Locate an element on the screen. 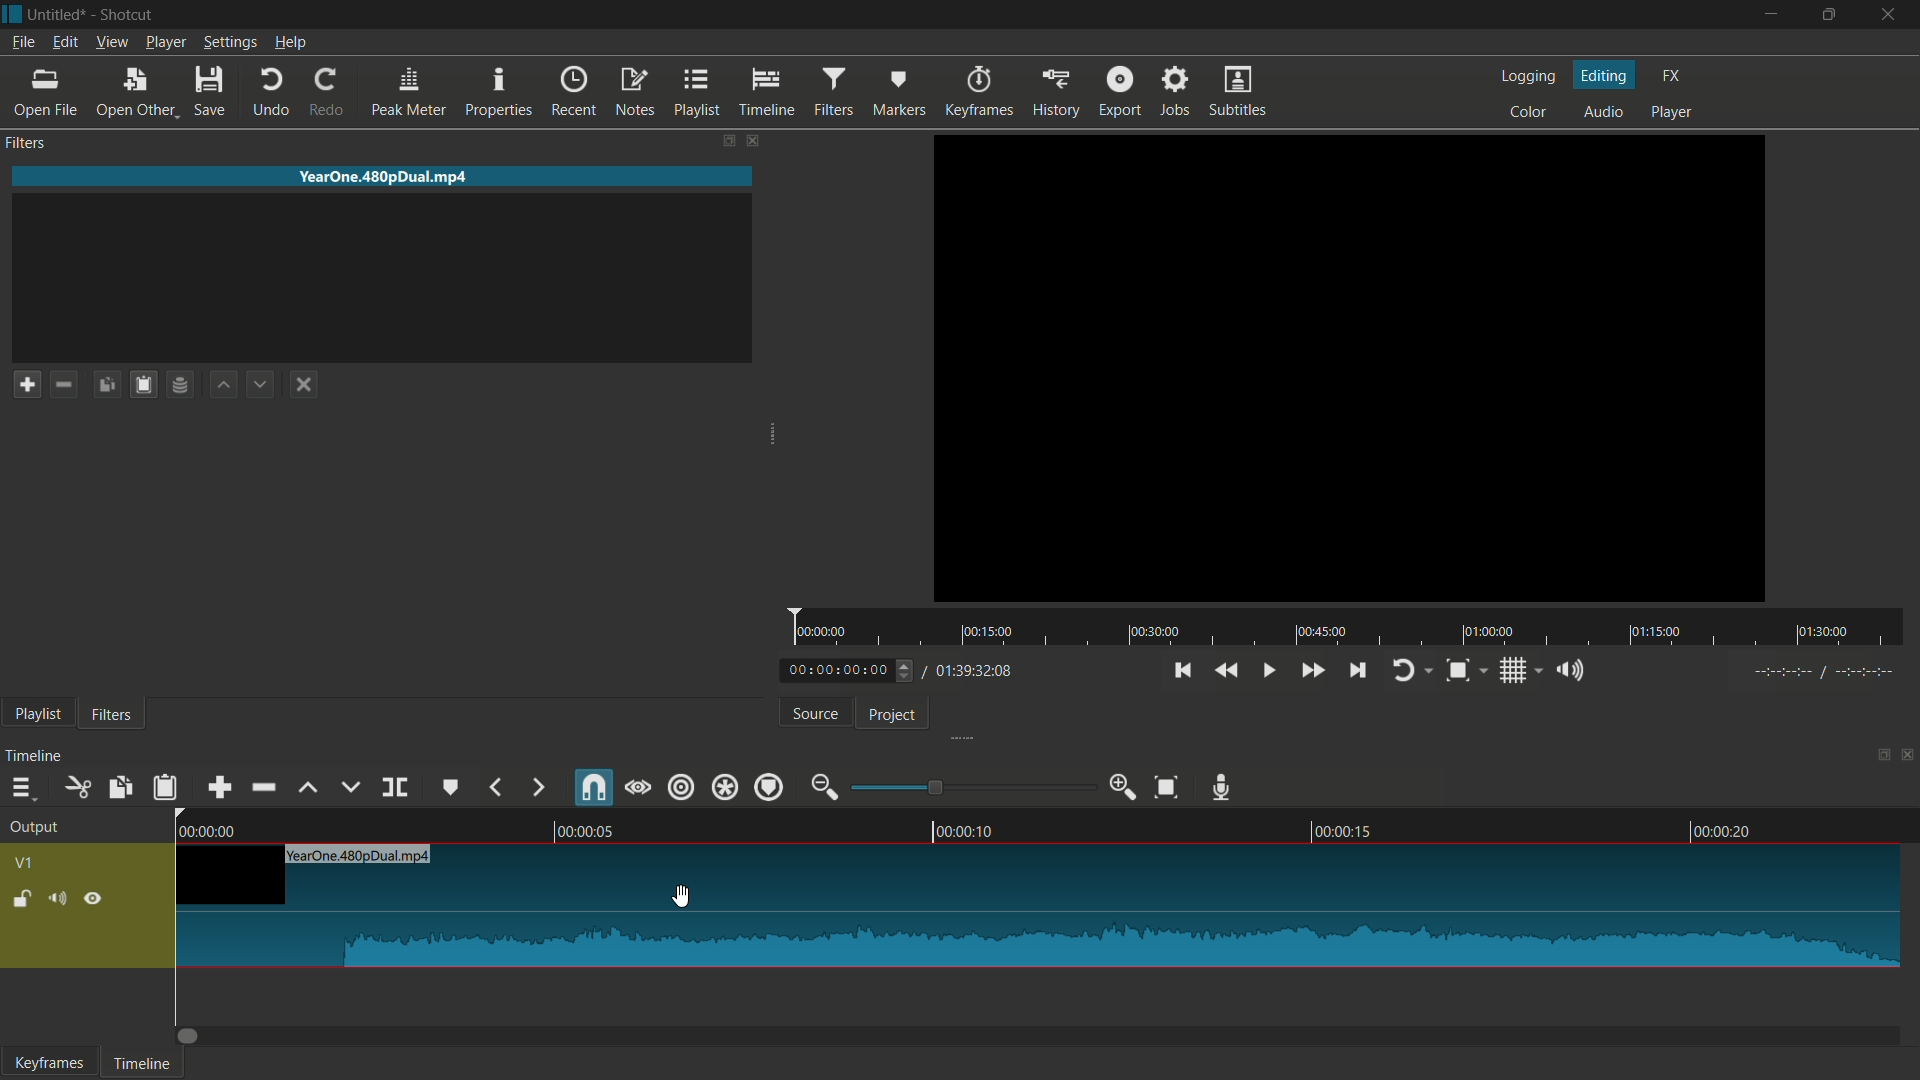  close filters is located at coordinates (755, 140).